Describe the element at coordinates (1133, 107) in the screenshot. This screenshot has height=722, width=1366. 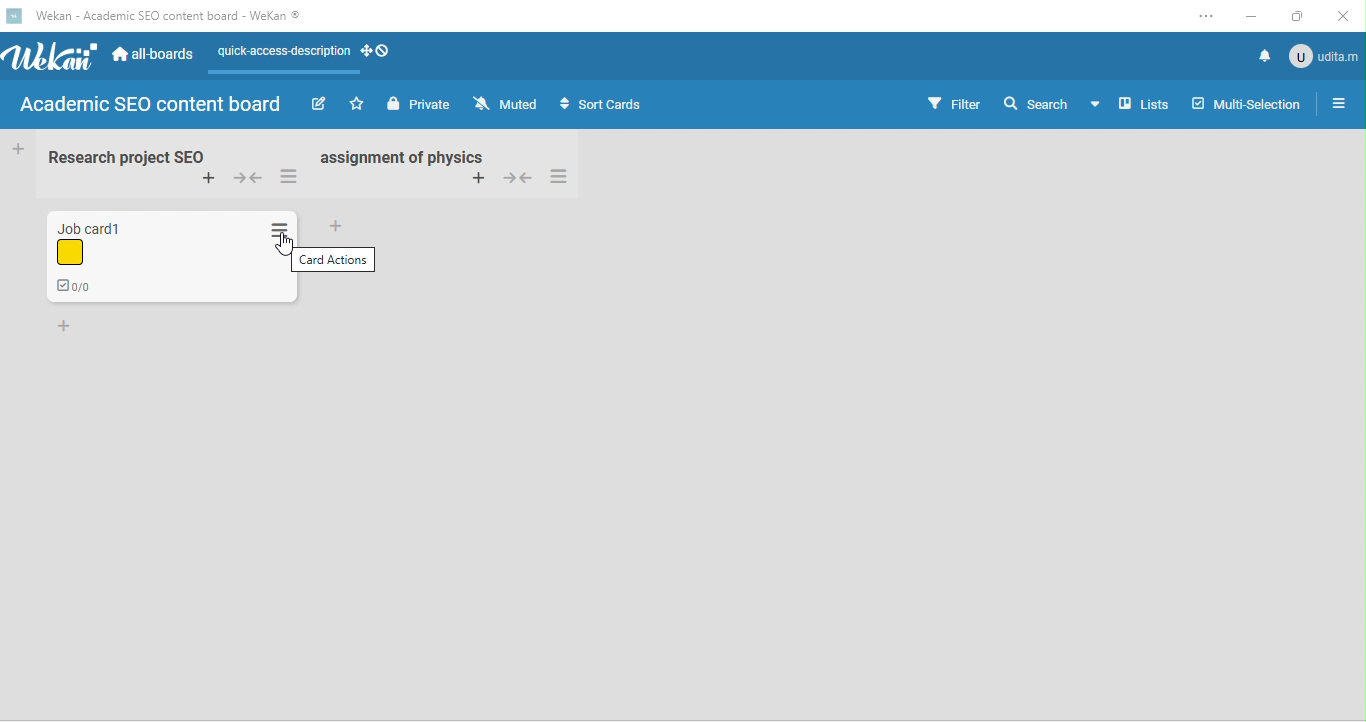
I see `lists` at that location.